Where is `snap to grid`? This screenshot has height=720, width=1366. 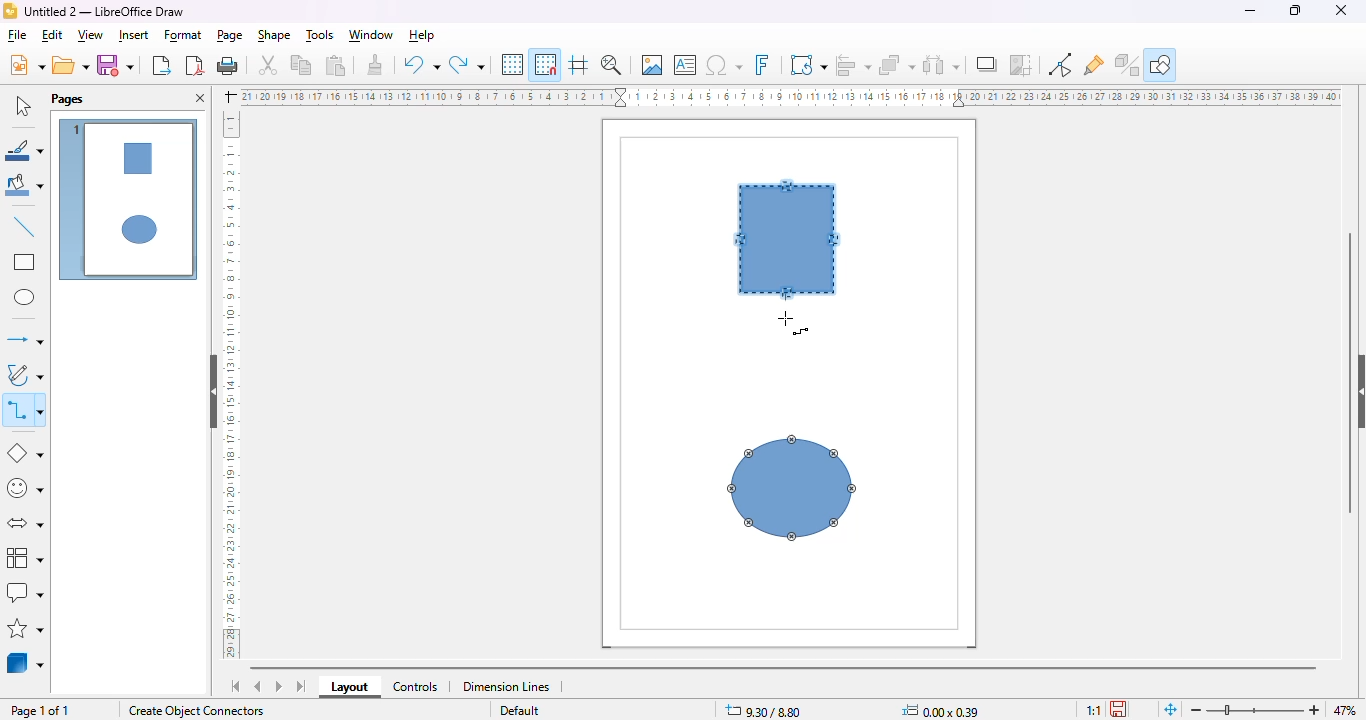 snap to grid is located at coordinates (546, 64).